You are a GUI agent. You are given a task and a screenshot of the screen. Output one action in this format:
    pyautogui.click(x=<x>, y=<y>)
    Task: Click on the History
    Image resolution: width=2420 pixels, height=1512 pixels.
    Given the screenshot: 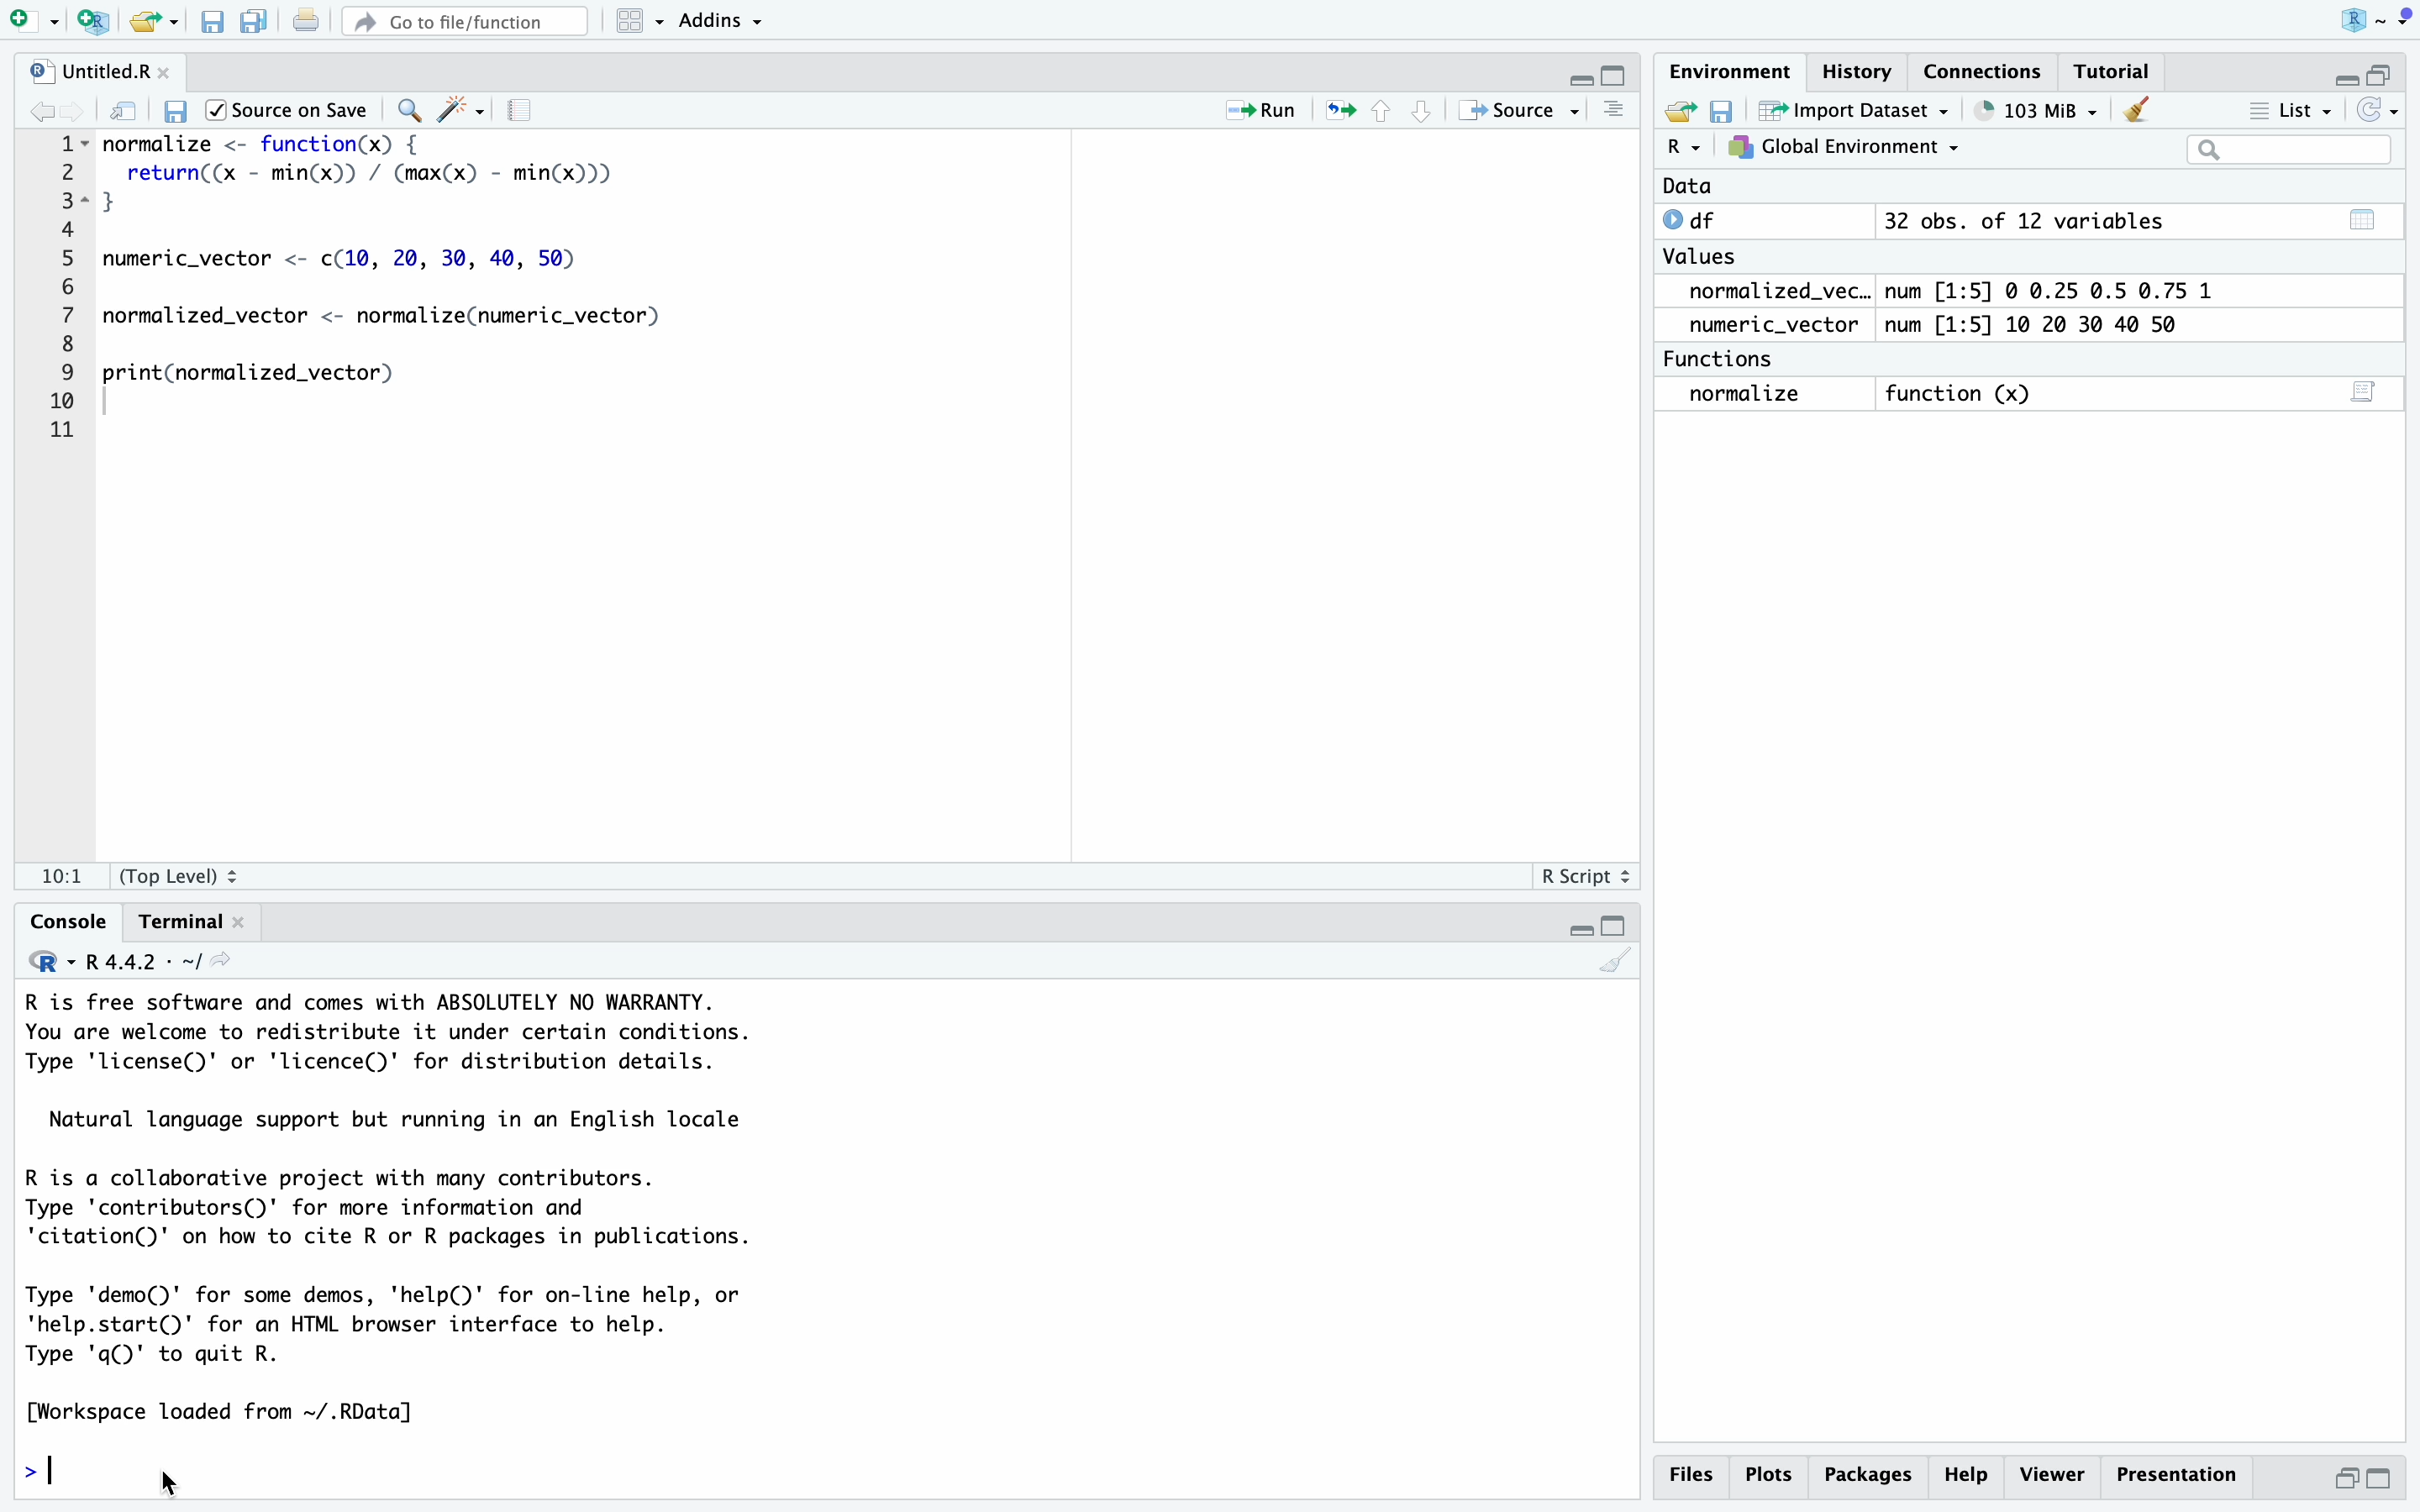 What is the action you would take?
    pyautogui.click(x=1859, y=68)
    